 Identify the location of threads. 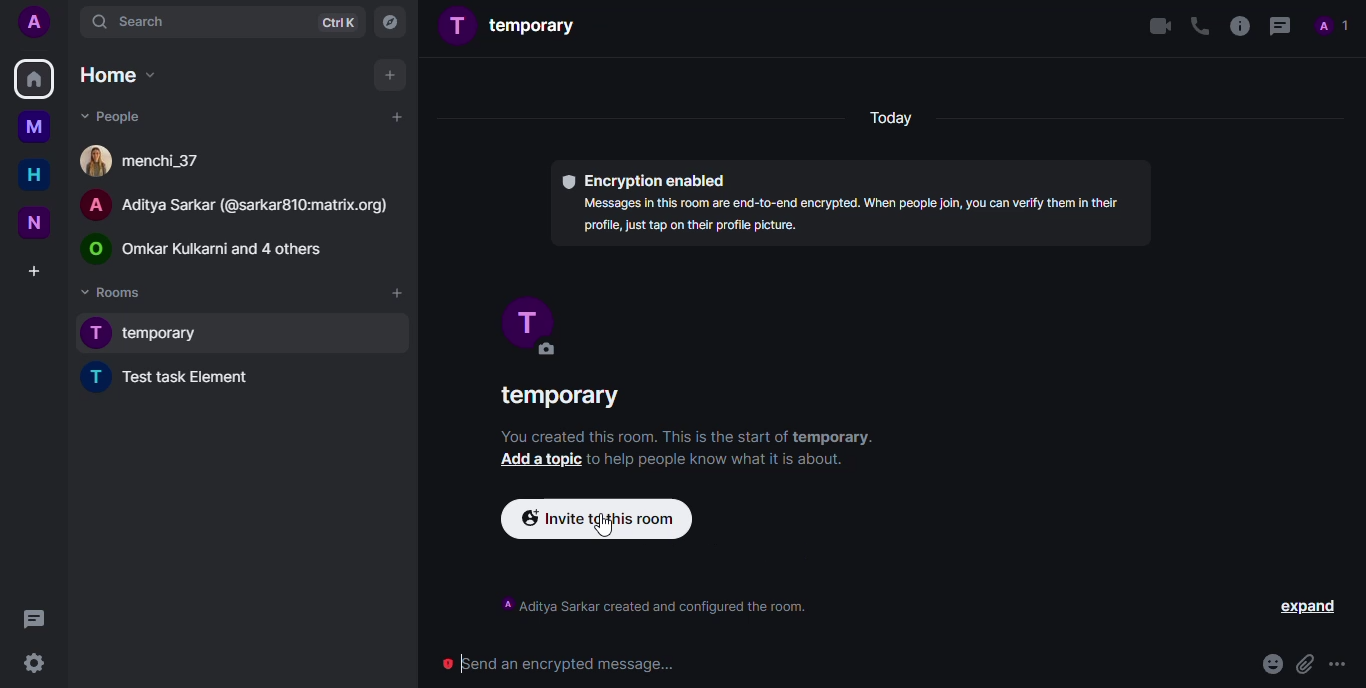
(1278, 26).